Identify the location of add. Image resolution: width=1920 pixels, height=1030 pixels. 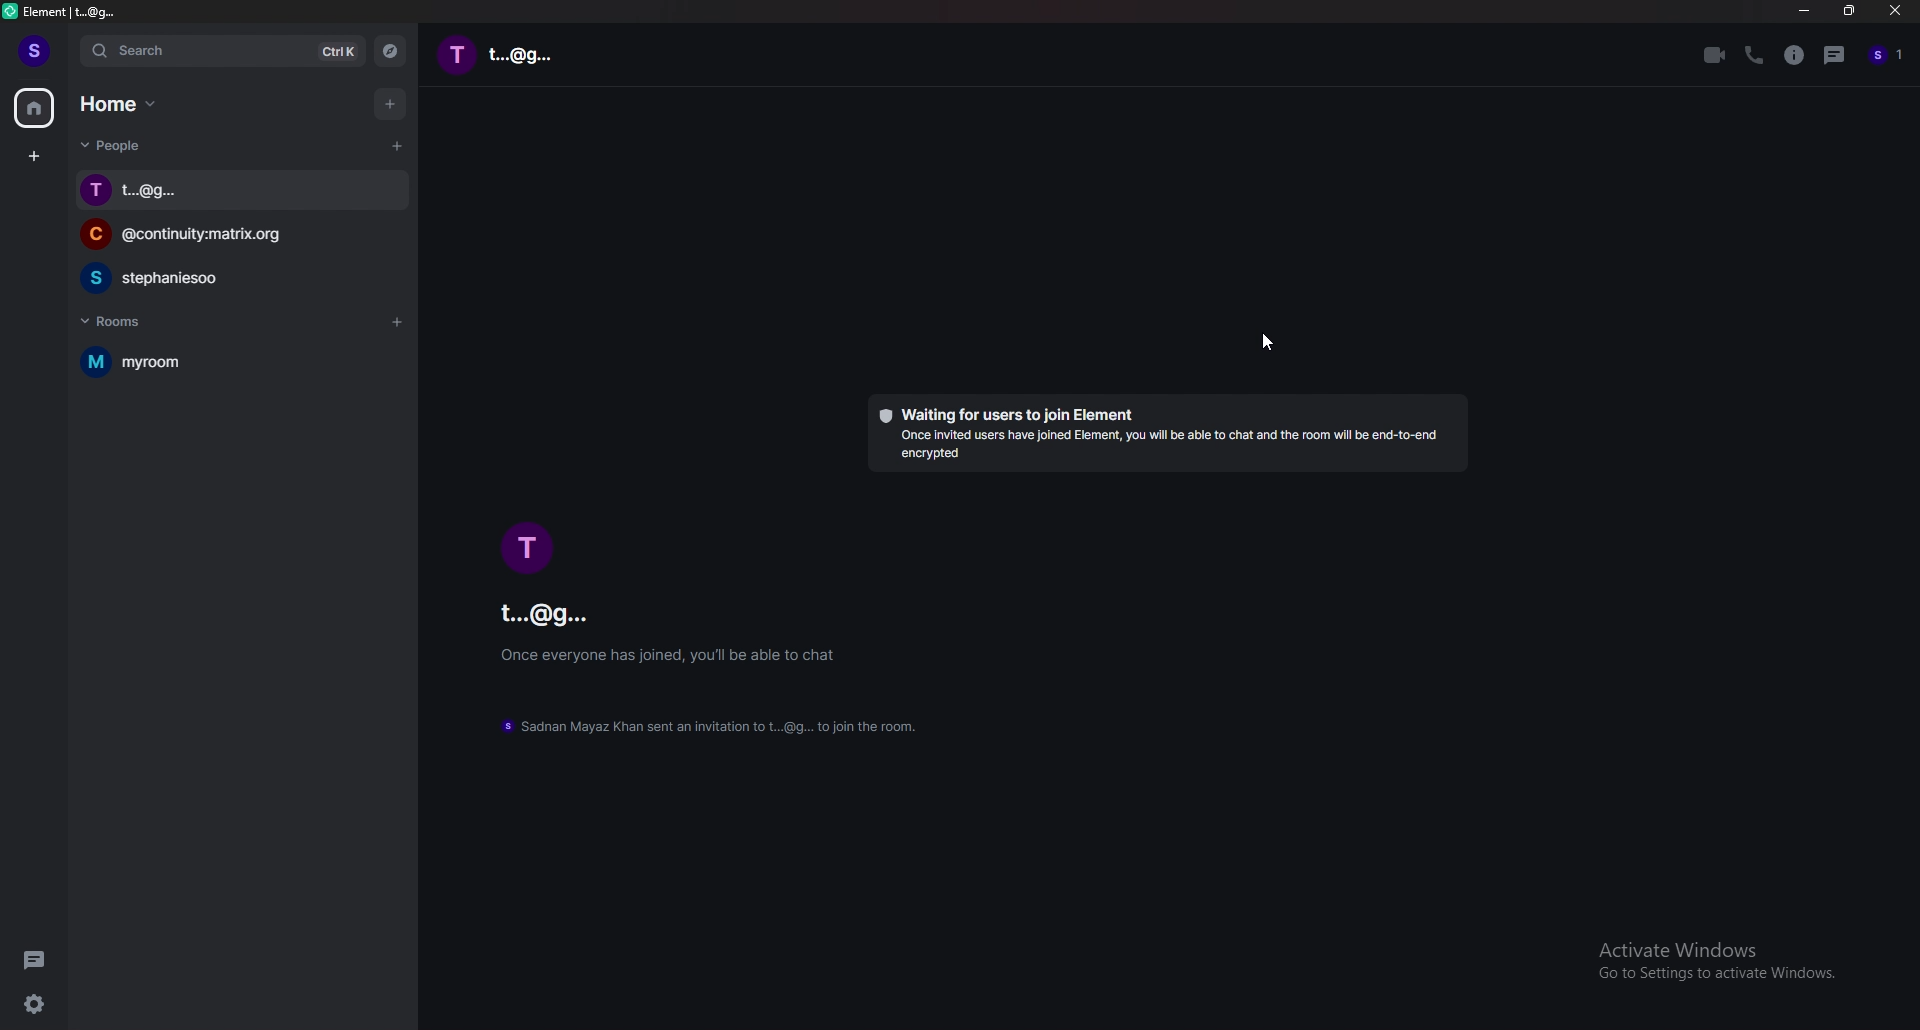
(388, 100).